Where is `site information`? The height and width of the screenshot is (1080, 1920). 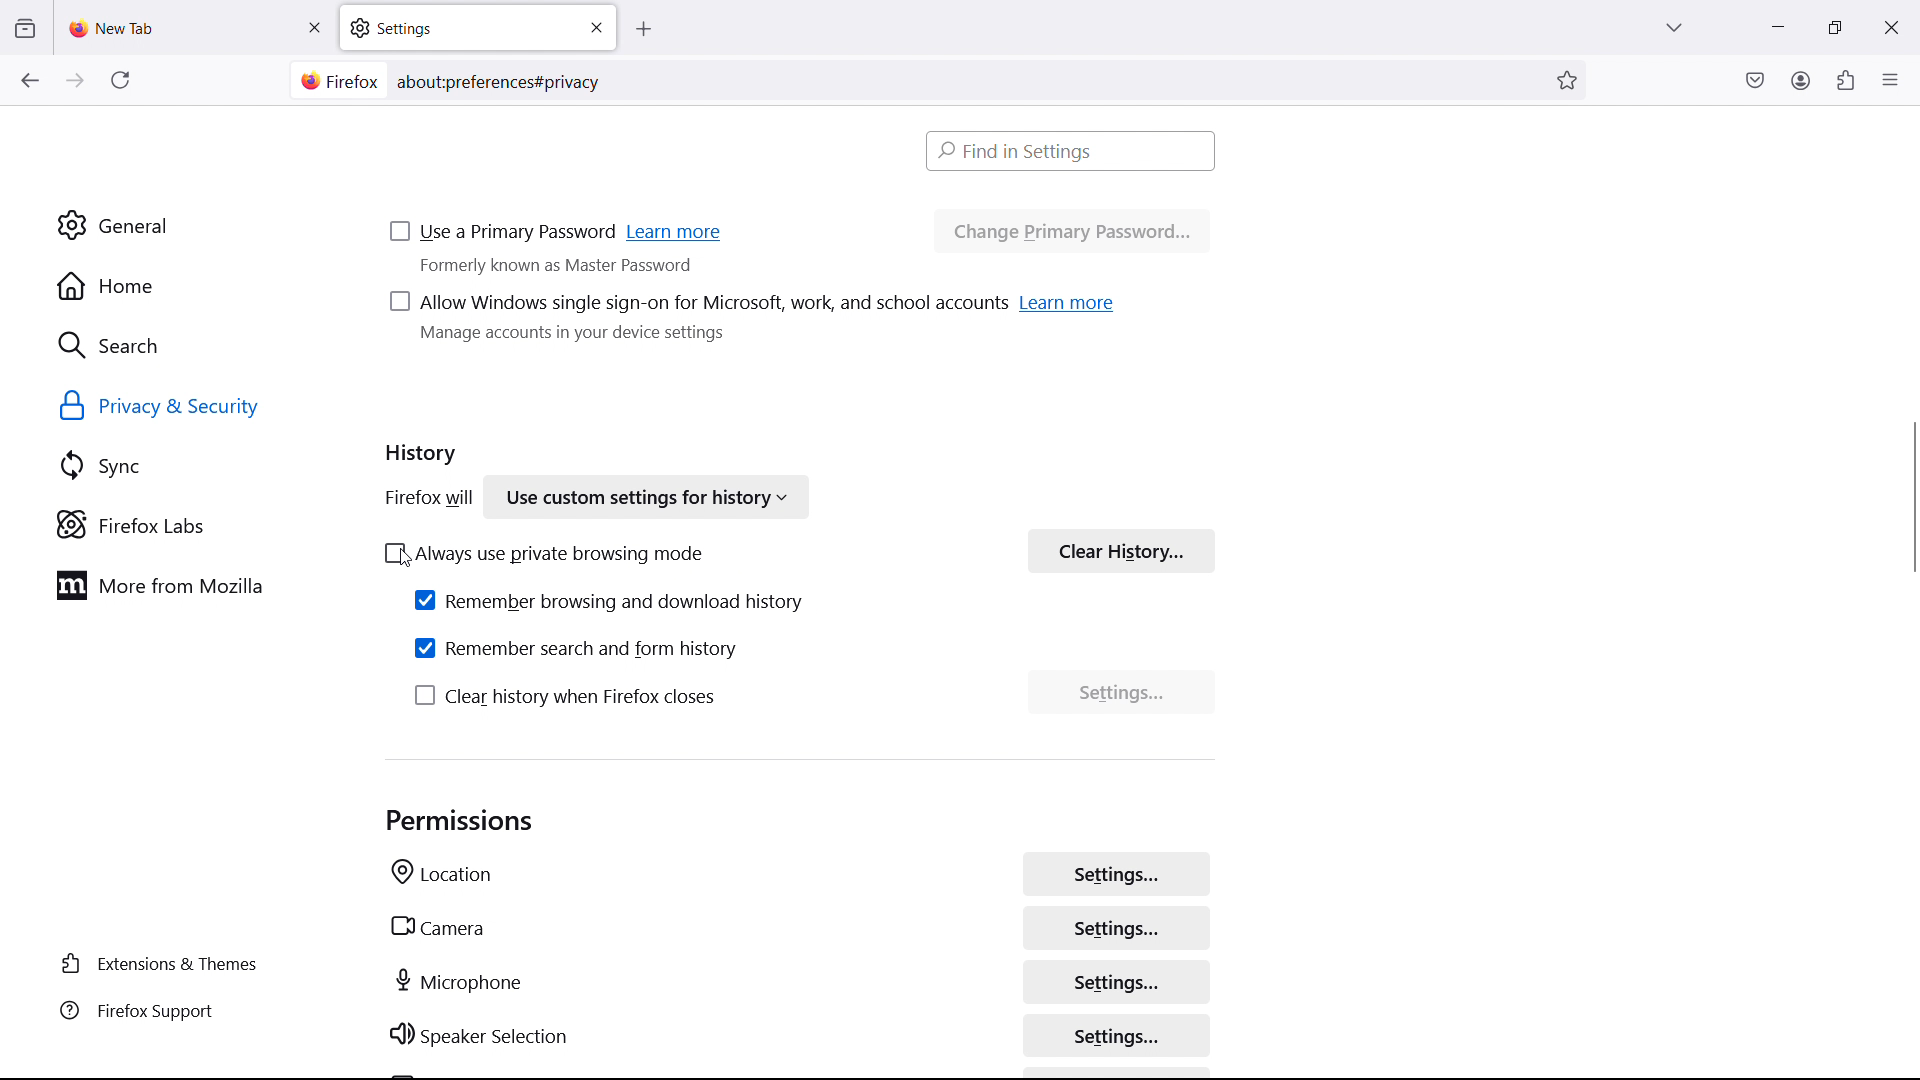
site information is located at coordinates (336, 81).